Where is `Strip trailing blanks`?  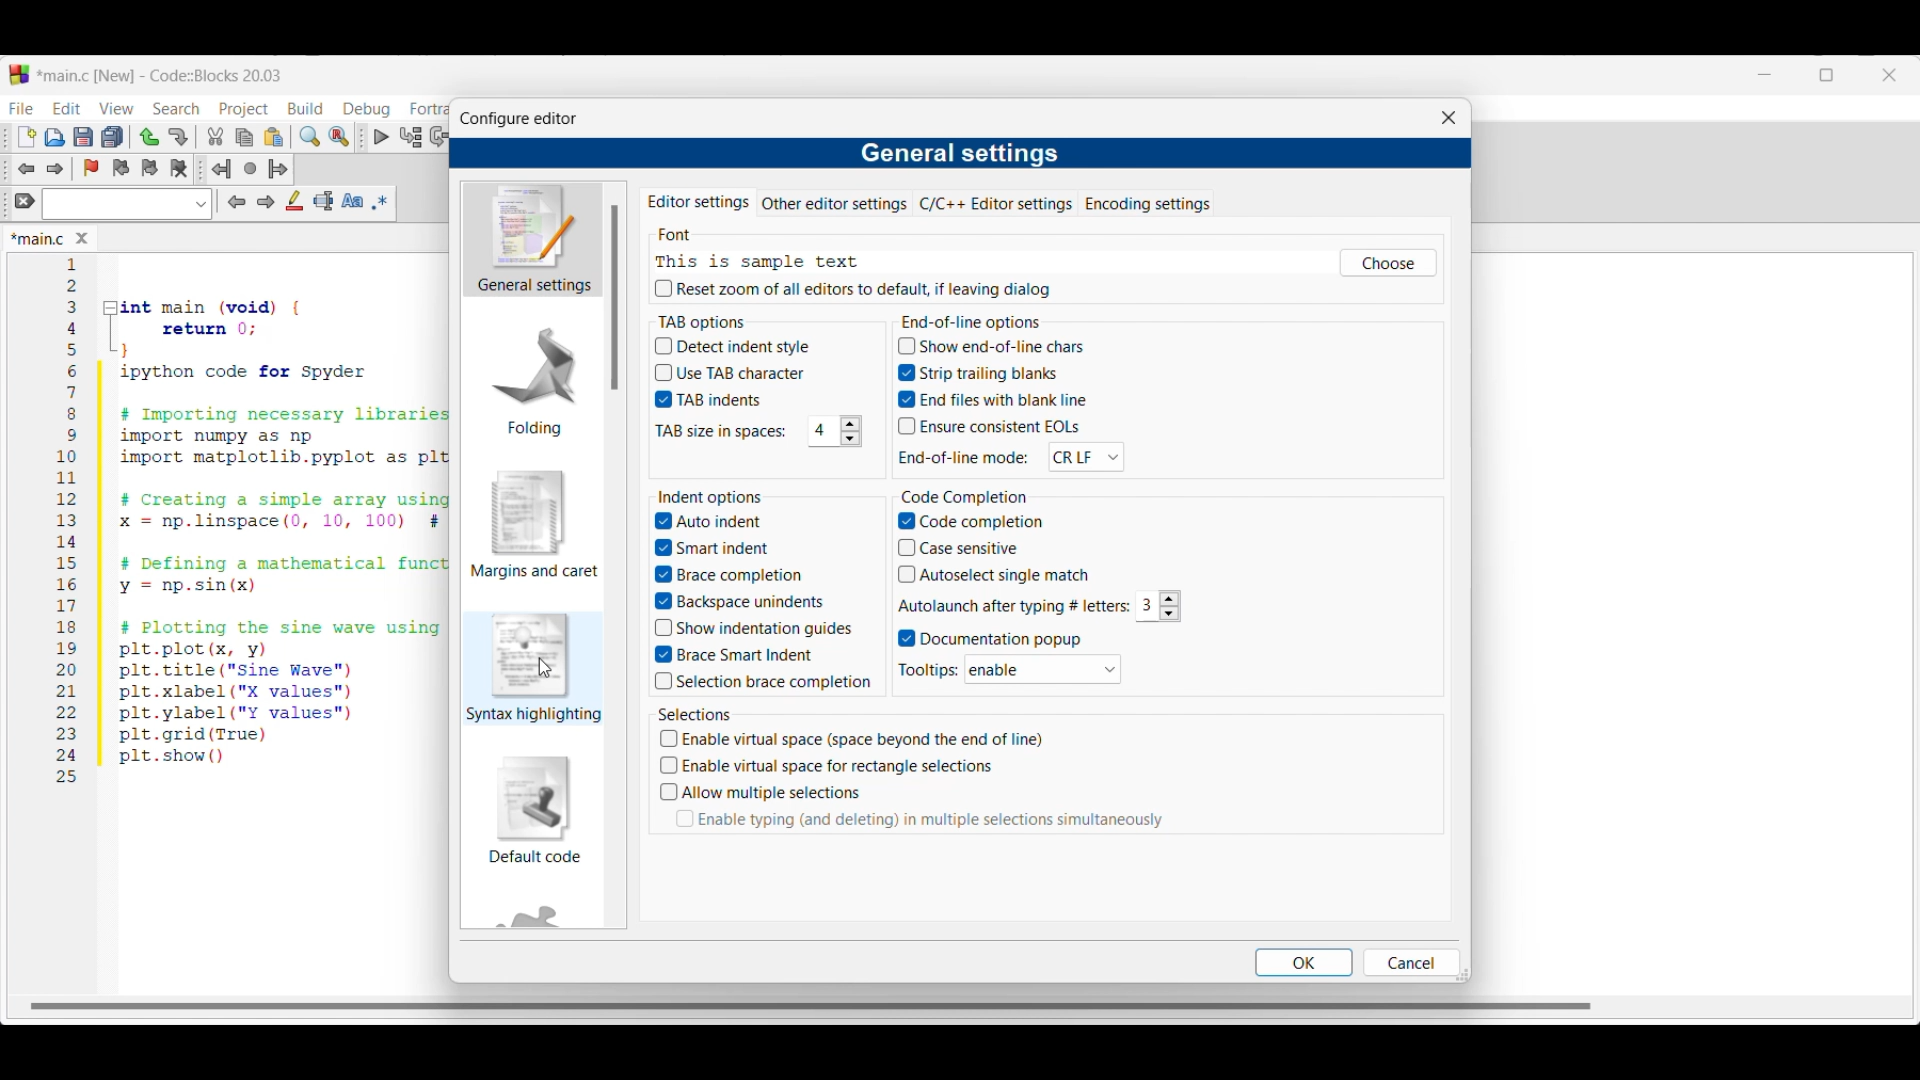 Strip trailing blanks is located at coordinates (977, 371).